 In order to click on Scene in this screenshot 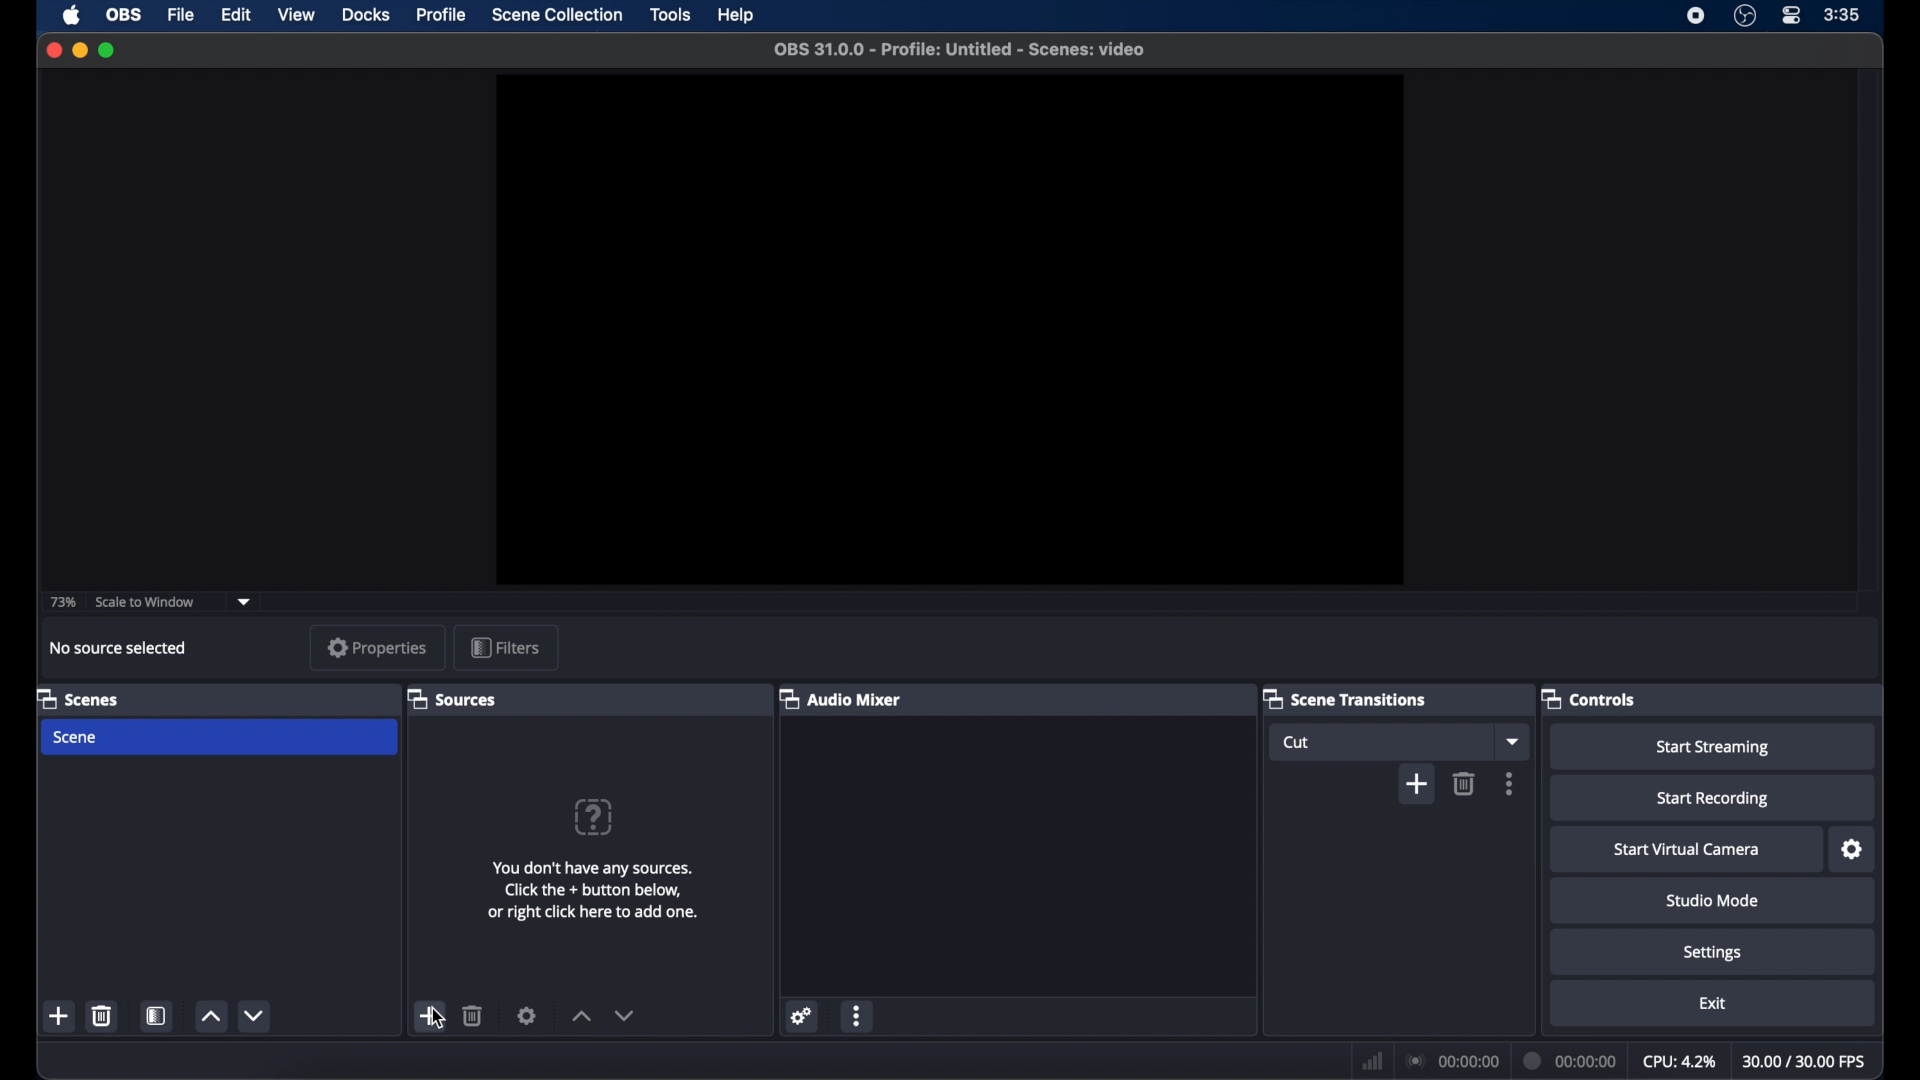, I will do `click(77, 737)`.